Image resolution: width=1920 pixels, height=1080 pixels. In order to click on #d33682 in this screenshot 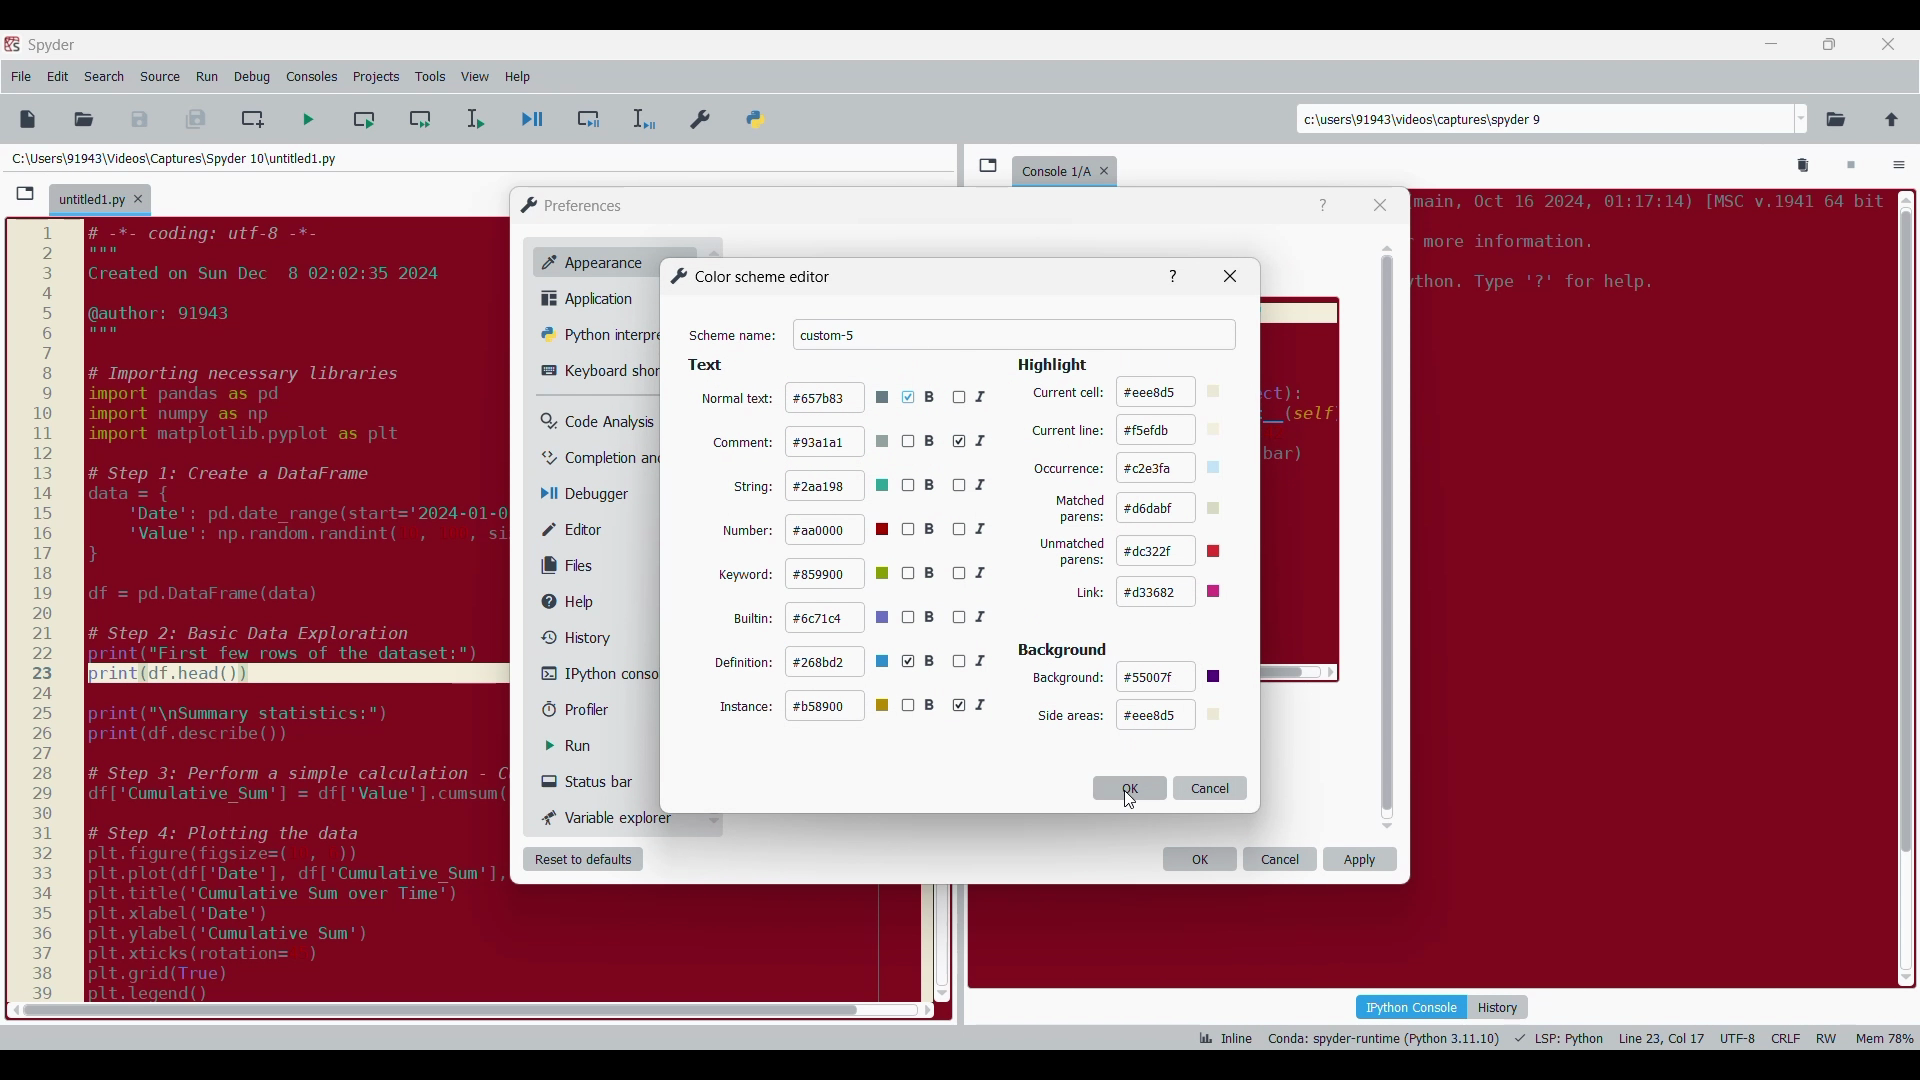, I will do `click(1178, 591)`.